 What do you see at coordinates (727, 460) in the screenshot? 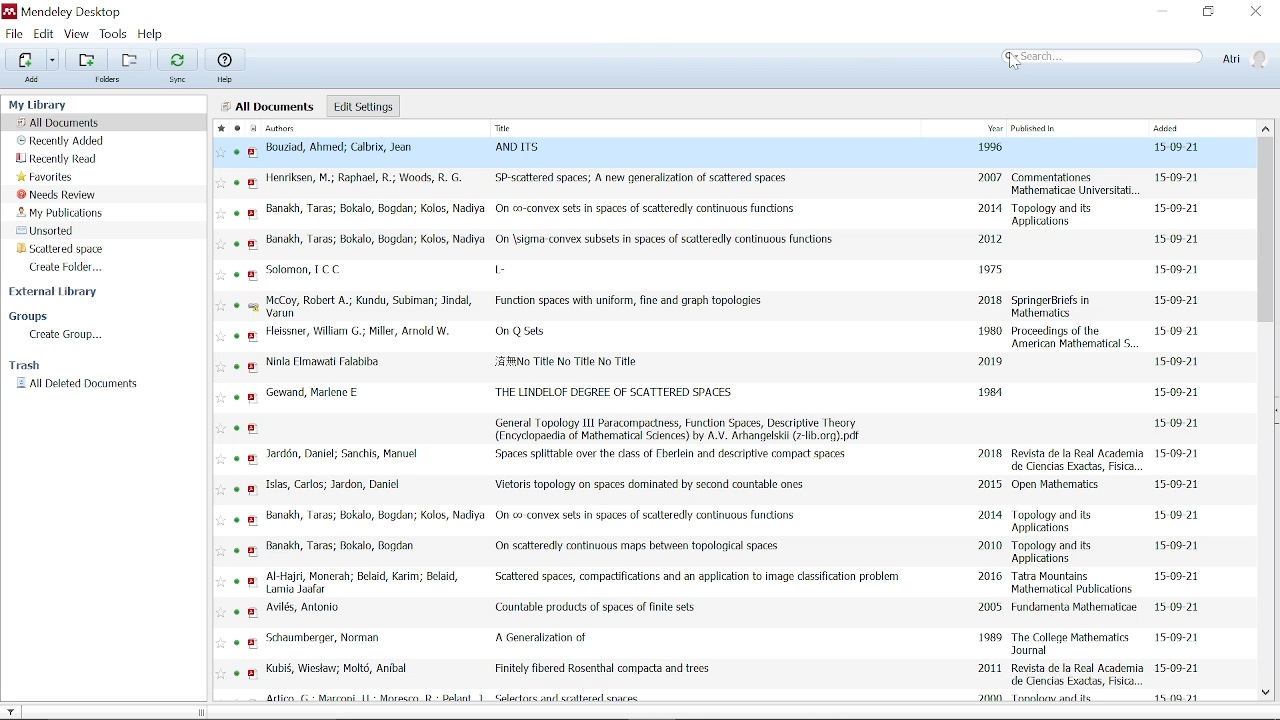
I see `Jardén, Daniel; Sanchis, Manuel ‘Spaces splittable over the dass of Fberlein and descriptive compact spaces. 2018 Revista de la Real Academia de Ciencias Exactas, Fisica 15-09-21` at bounding box center [727, 460].